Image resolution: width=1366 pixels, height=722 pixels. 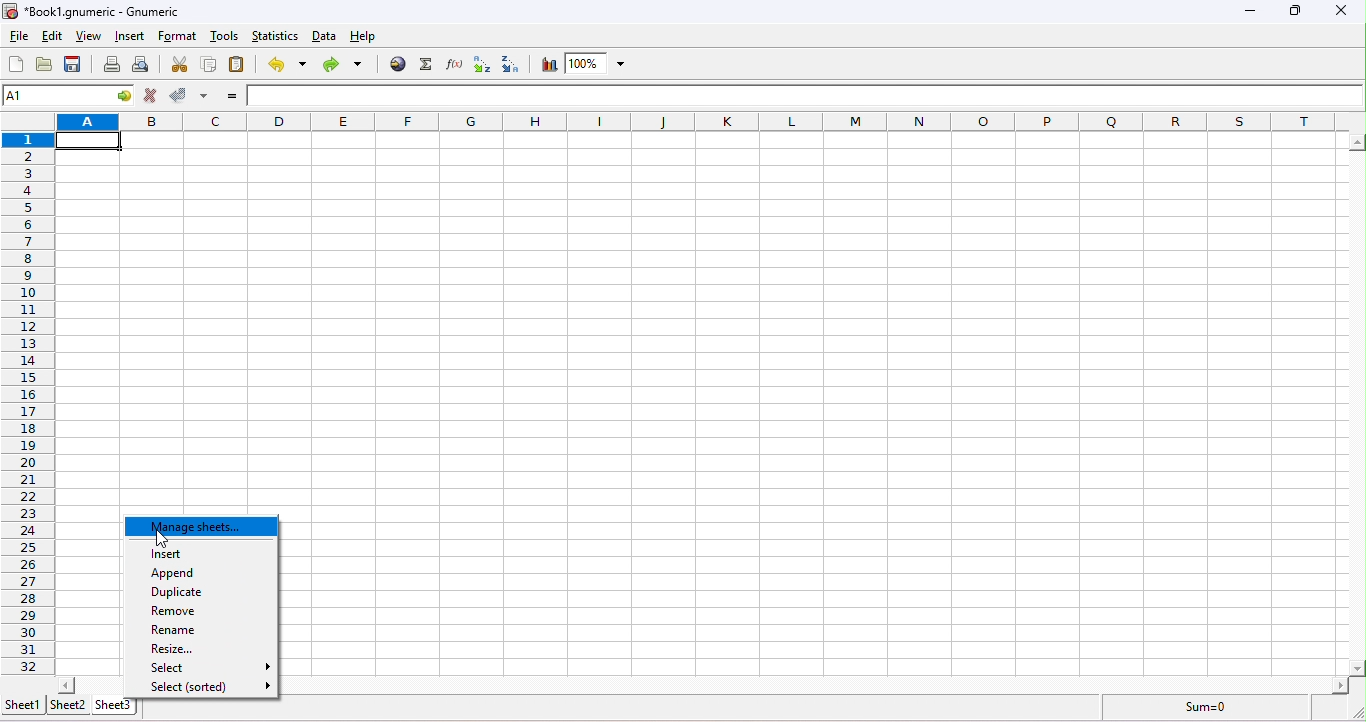 What do you see at coordinates (547, 63) in the screenshot?
I see `chart` at bounding box center [547, 63].